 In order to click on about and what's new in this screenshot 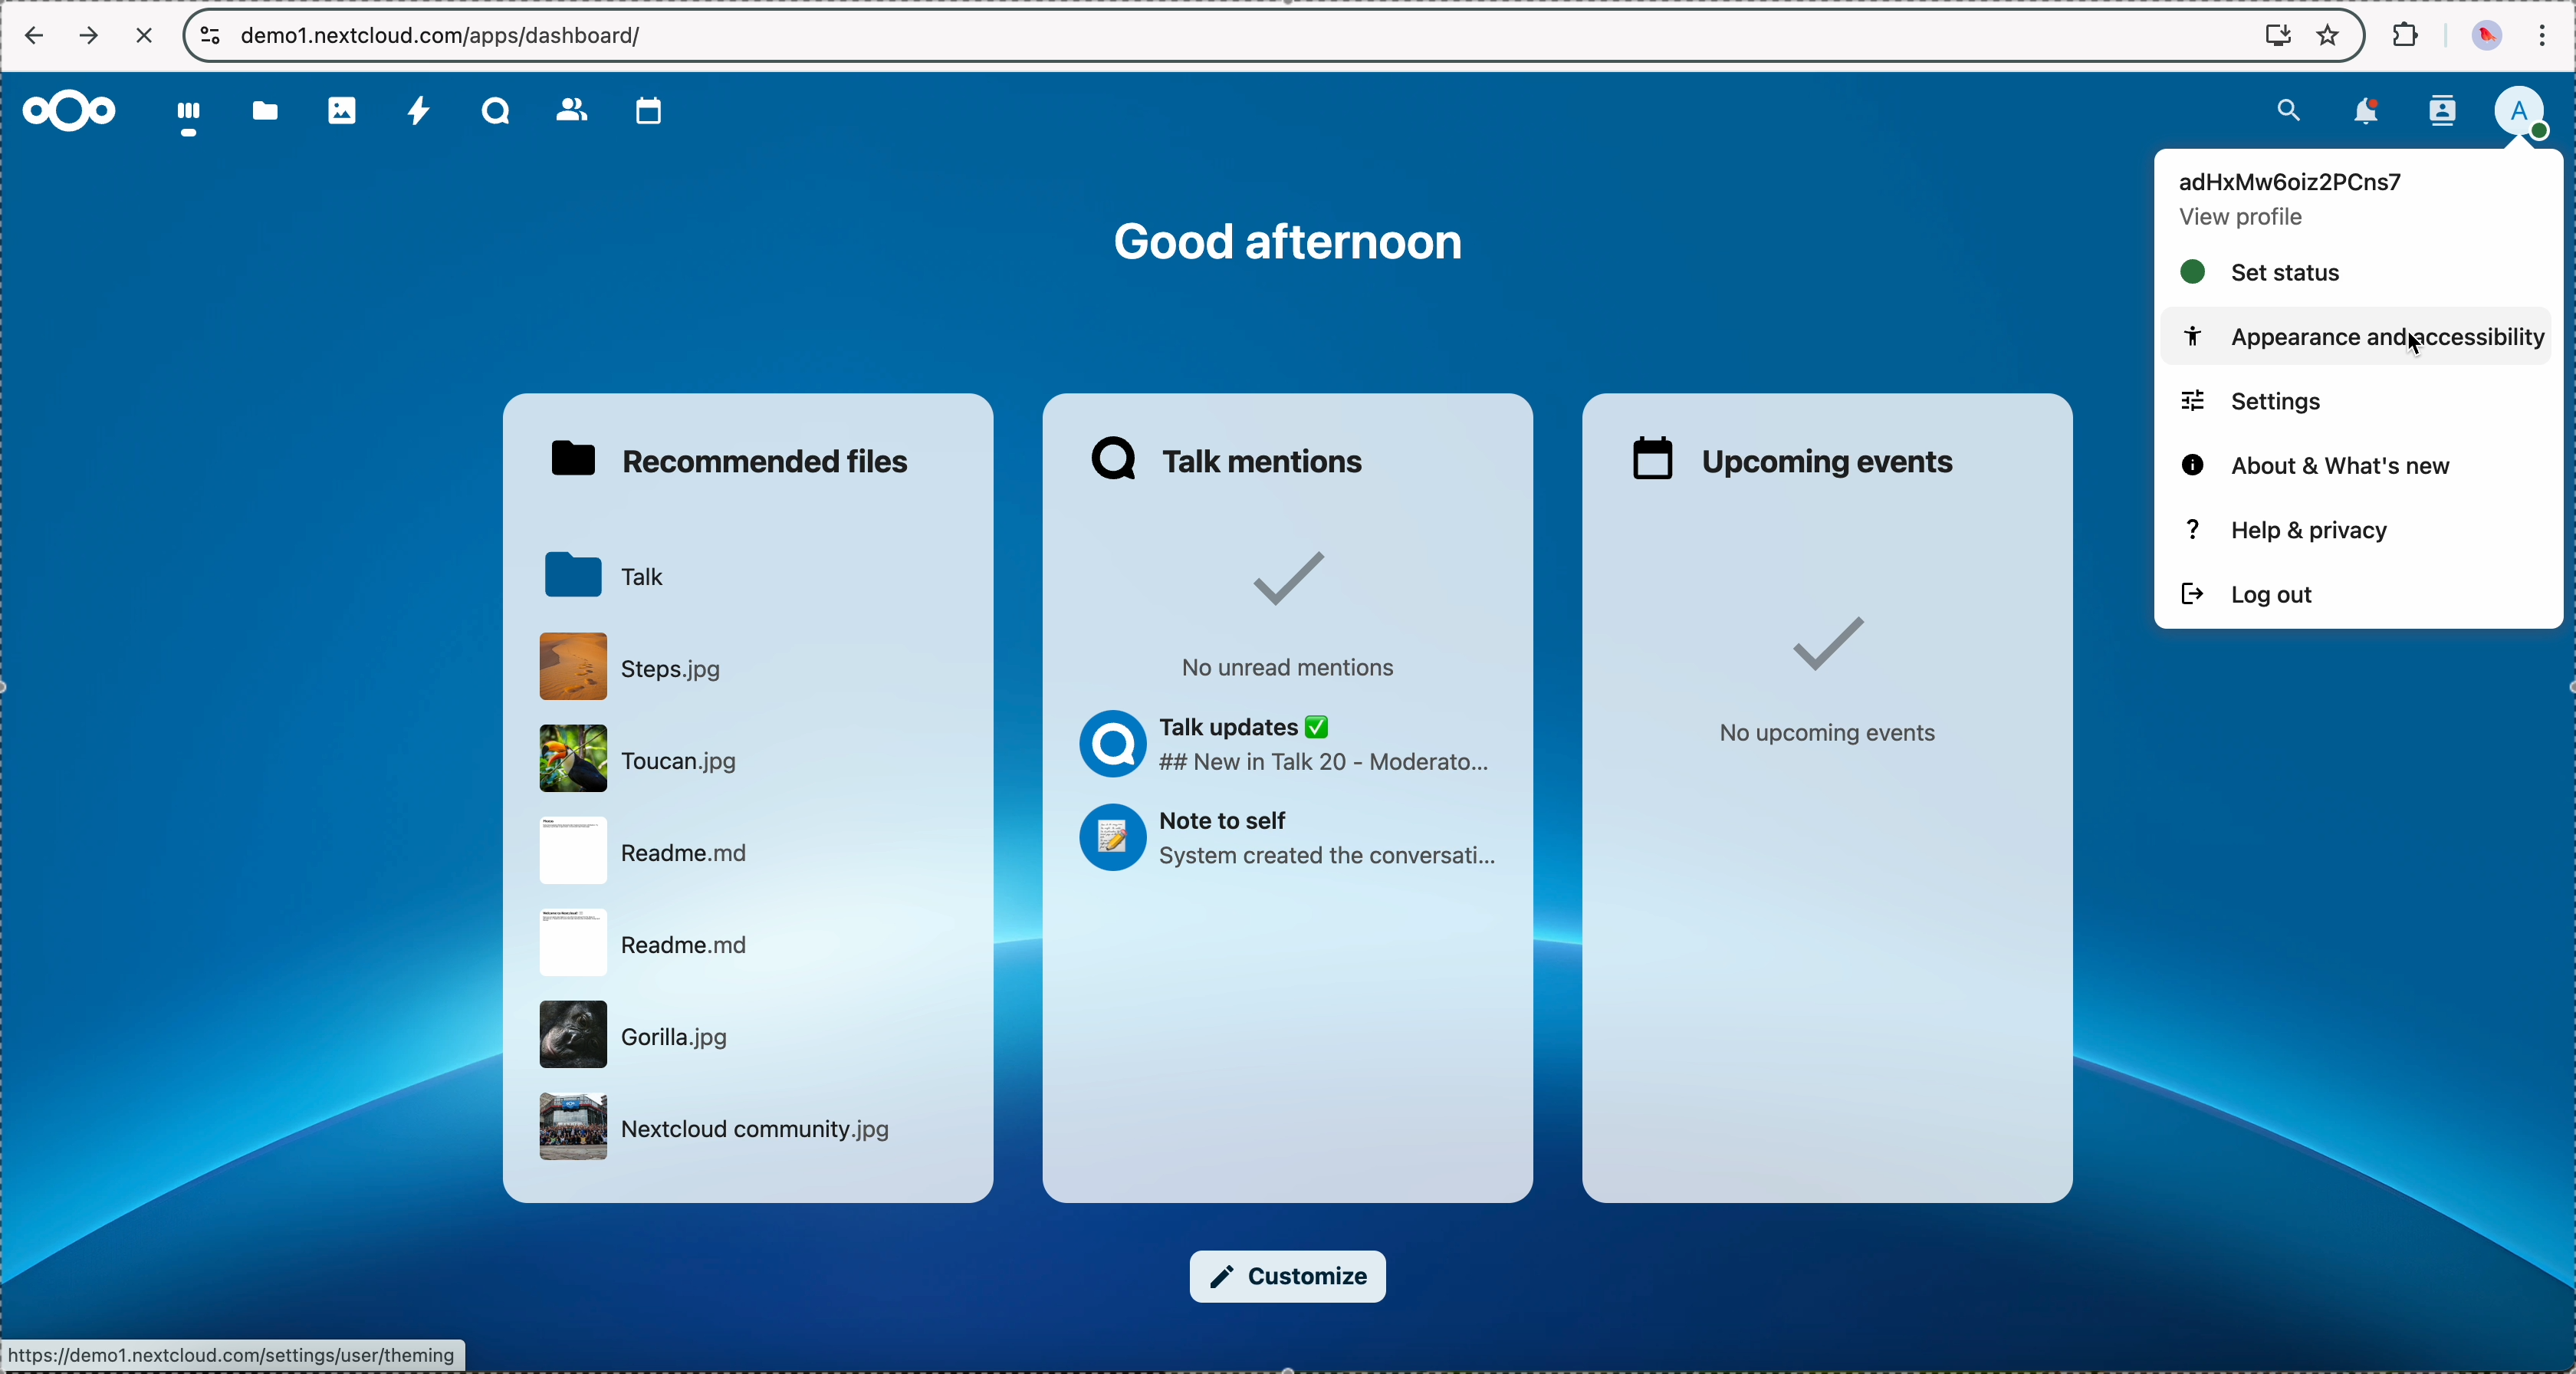, I will do `click(2323, 463)`.